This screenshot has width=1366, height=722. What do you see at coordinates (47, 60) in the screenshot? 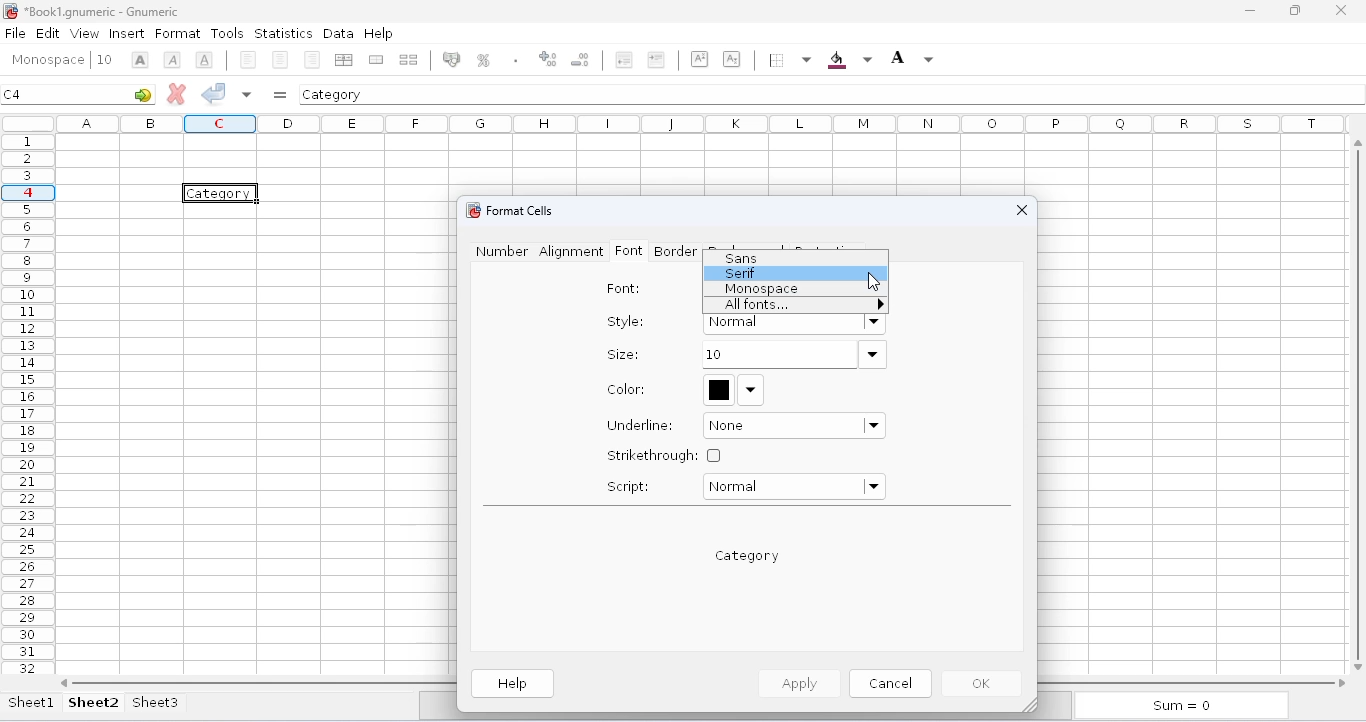
I see `font` at bounding box center [47, 60].